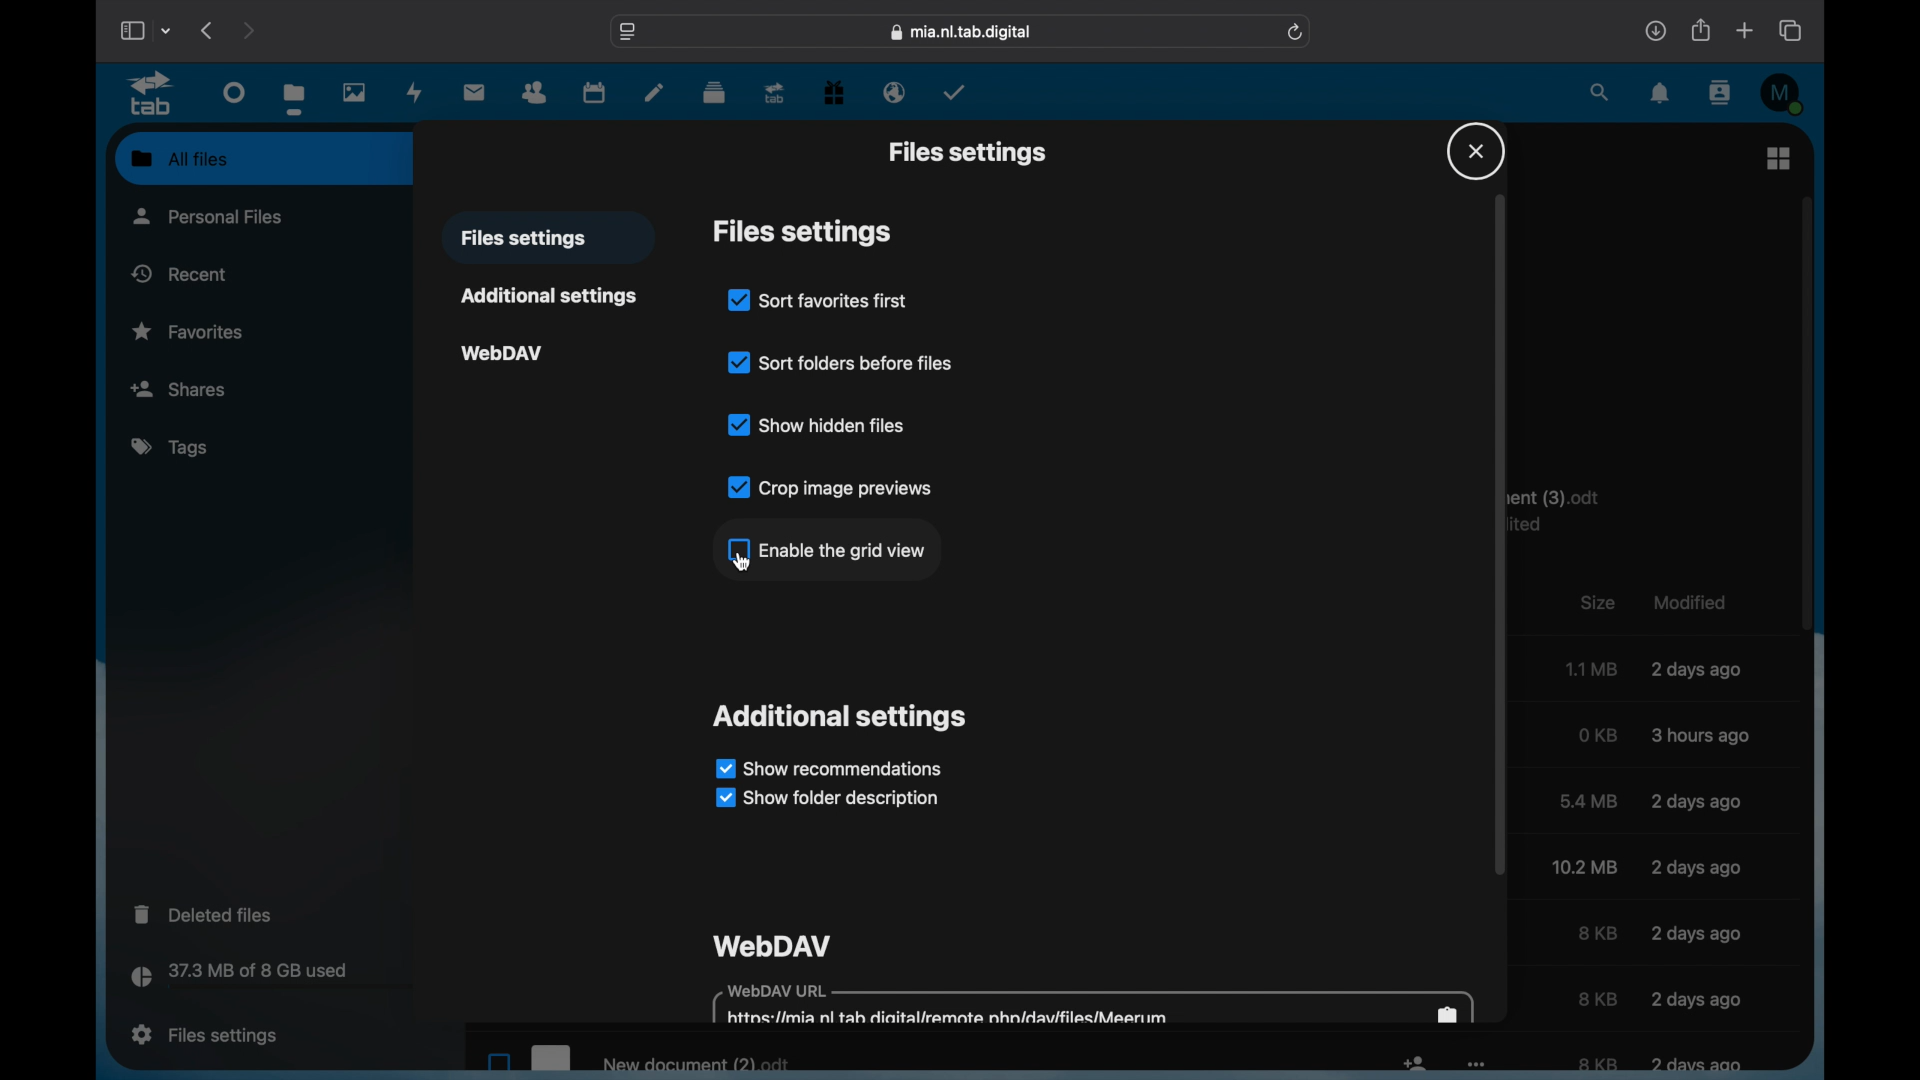  What do you see at coordinates (1592, 668) in the screenshot?
I see `size` at bounding box center [1592, 668].